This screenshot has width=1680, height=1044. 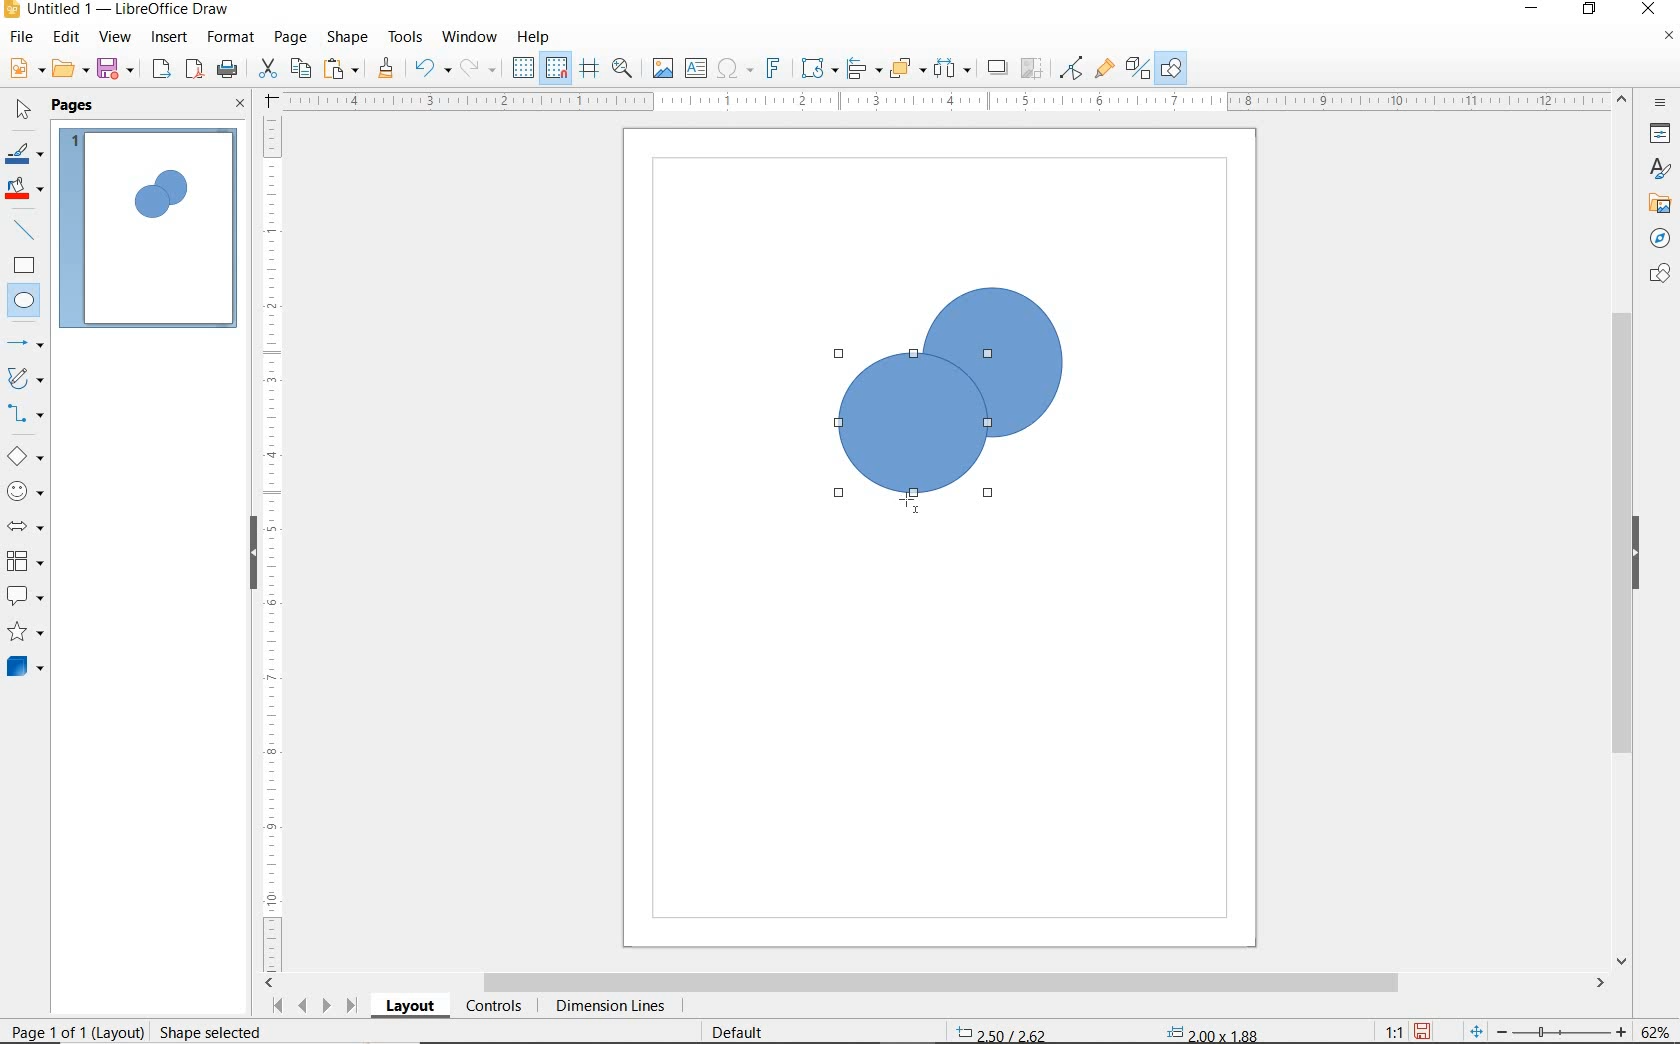 I want to click on RULER, so click(x=274, y=541).